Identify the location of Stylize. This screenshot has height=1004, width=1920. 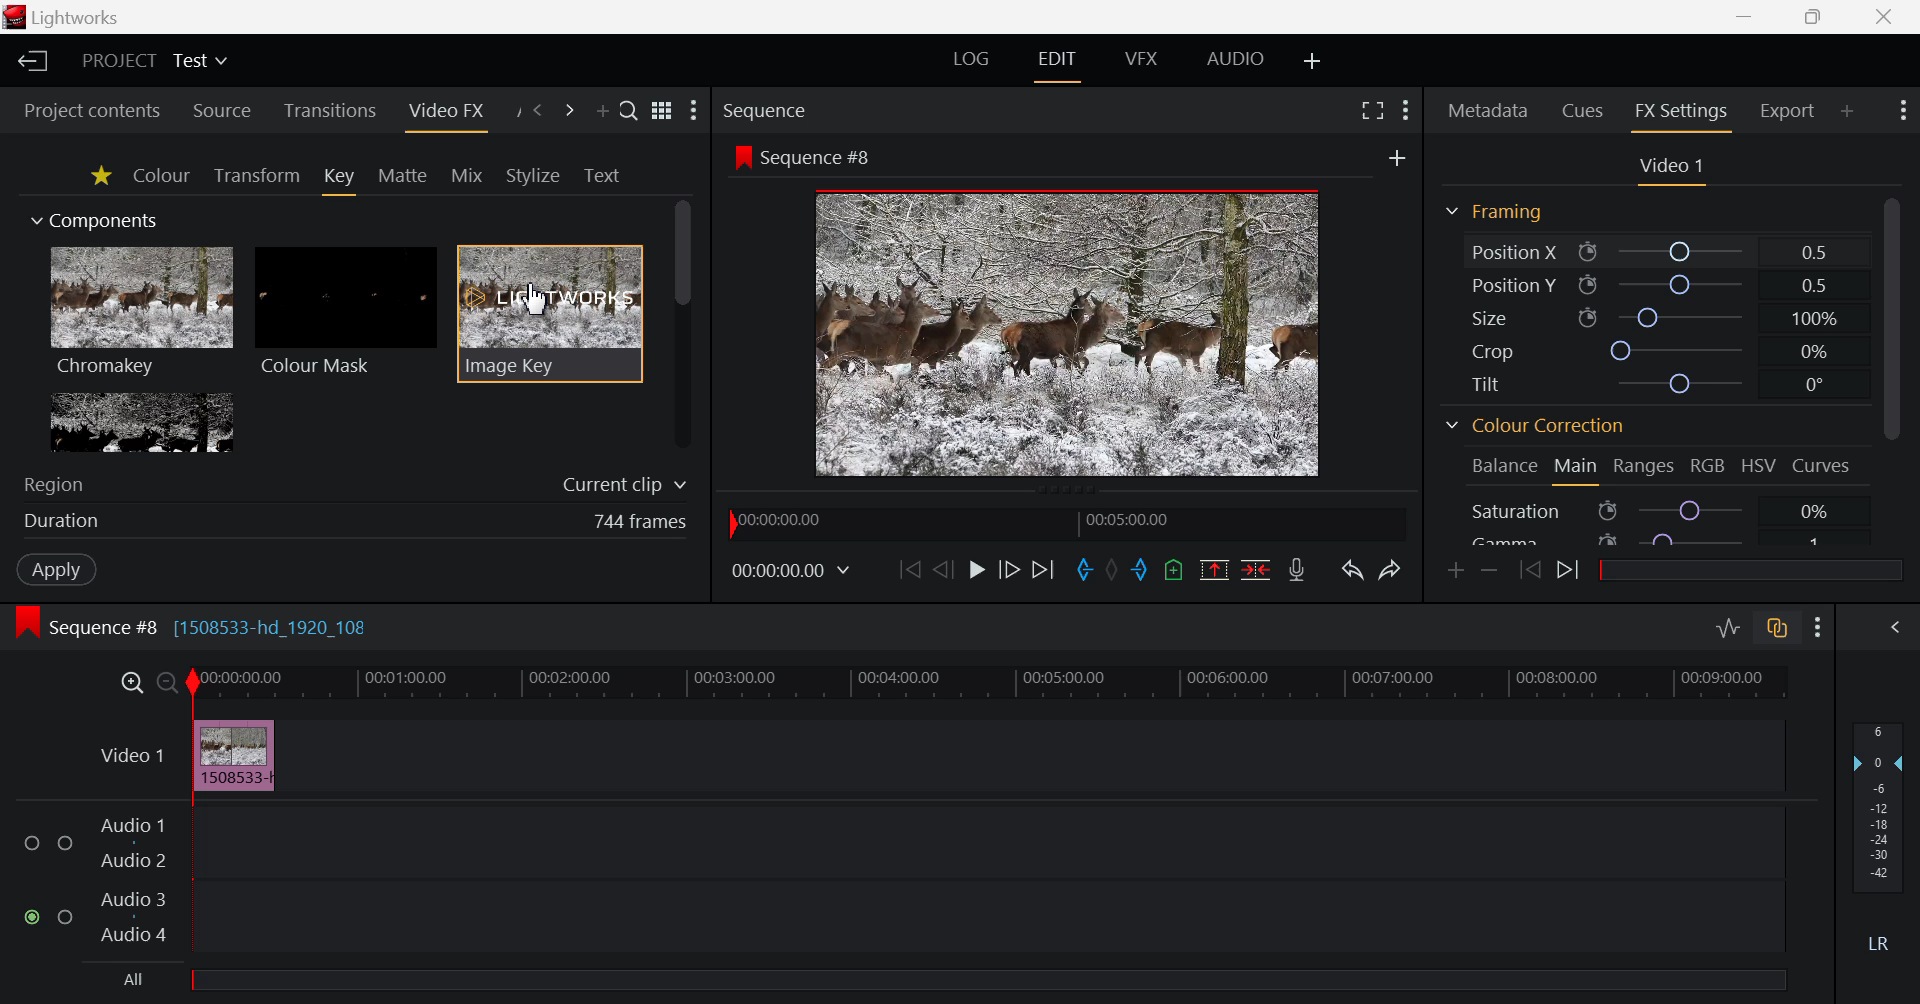
(532, 174).